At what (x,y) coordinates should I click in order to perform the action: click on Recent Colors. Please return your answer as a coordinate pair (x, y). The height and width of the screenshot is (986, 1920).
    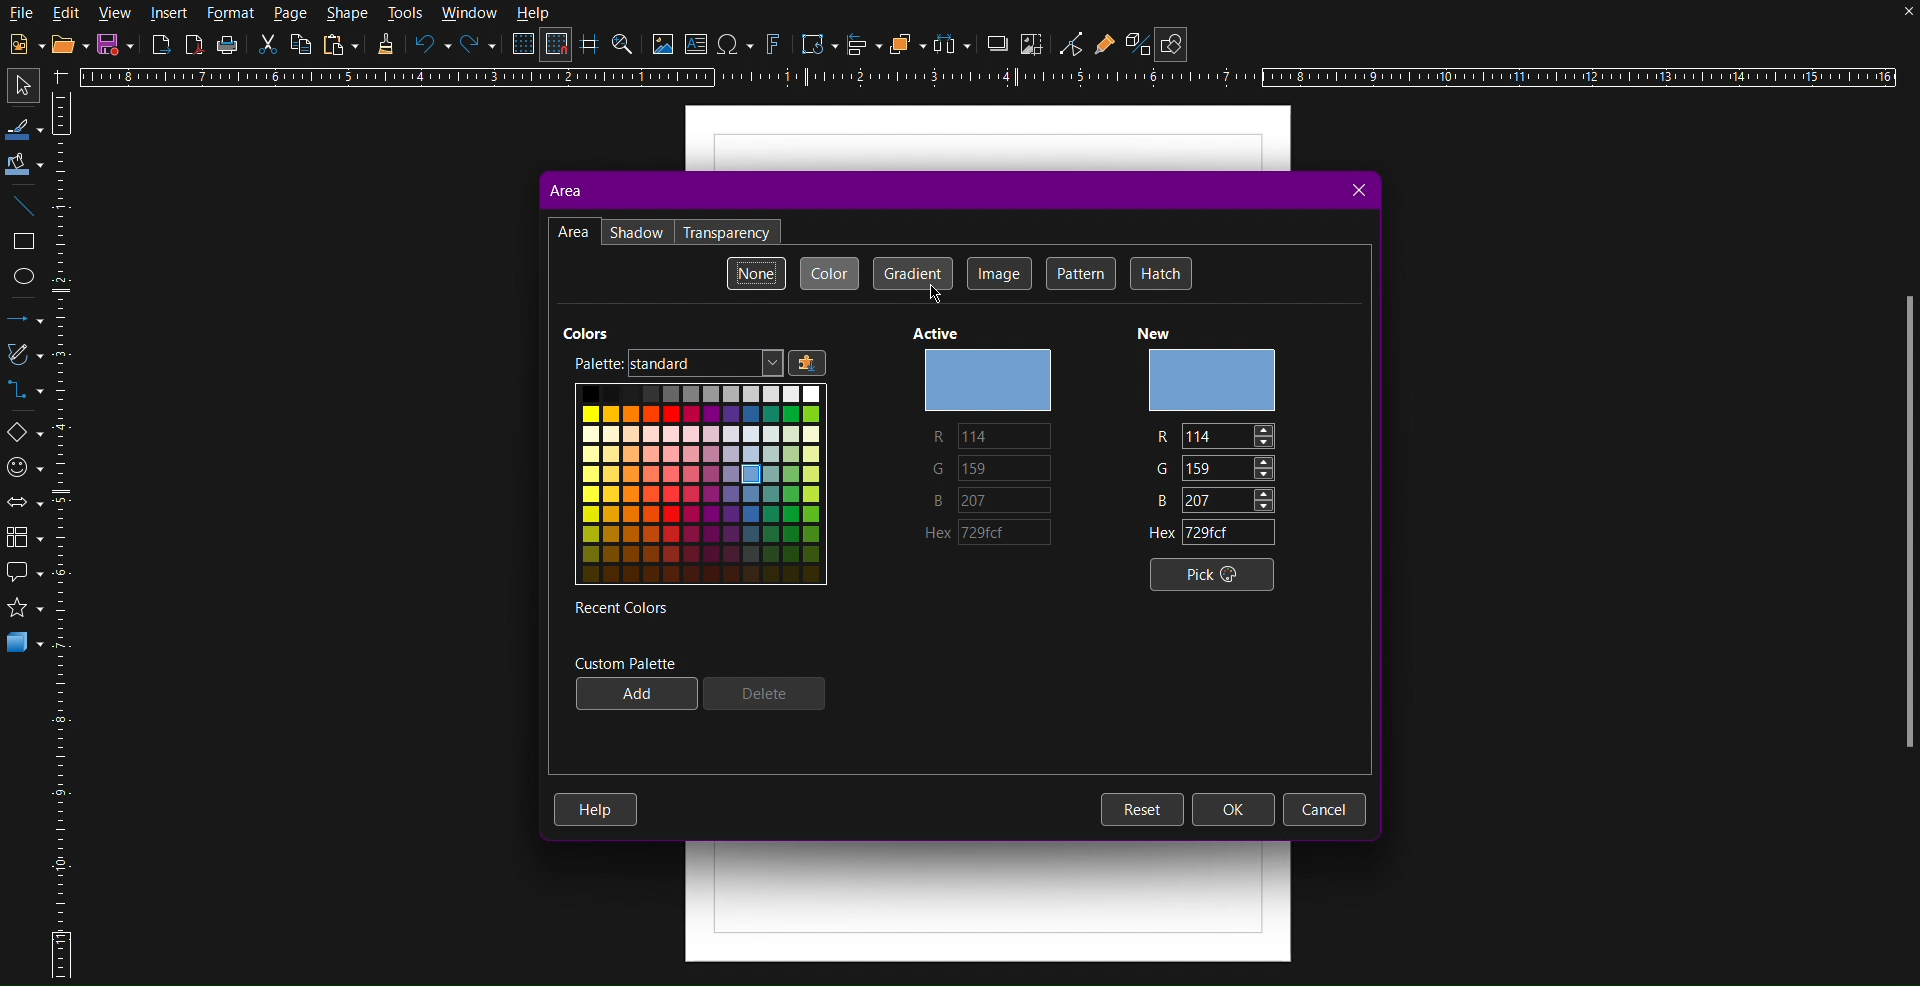
    Looking at the image, I should click on (618, 607).